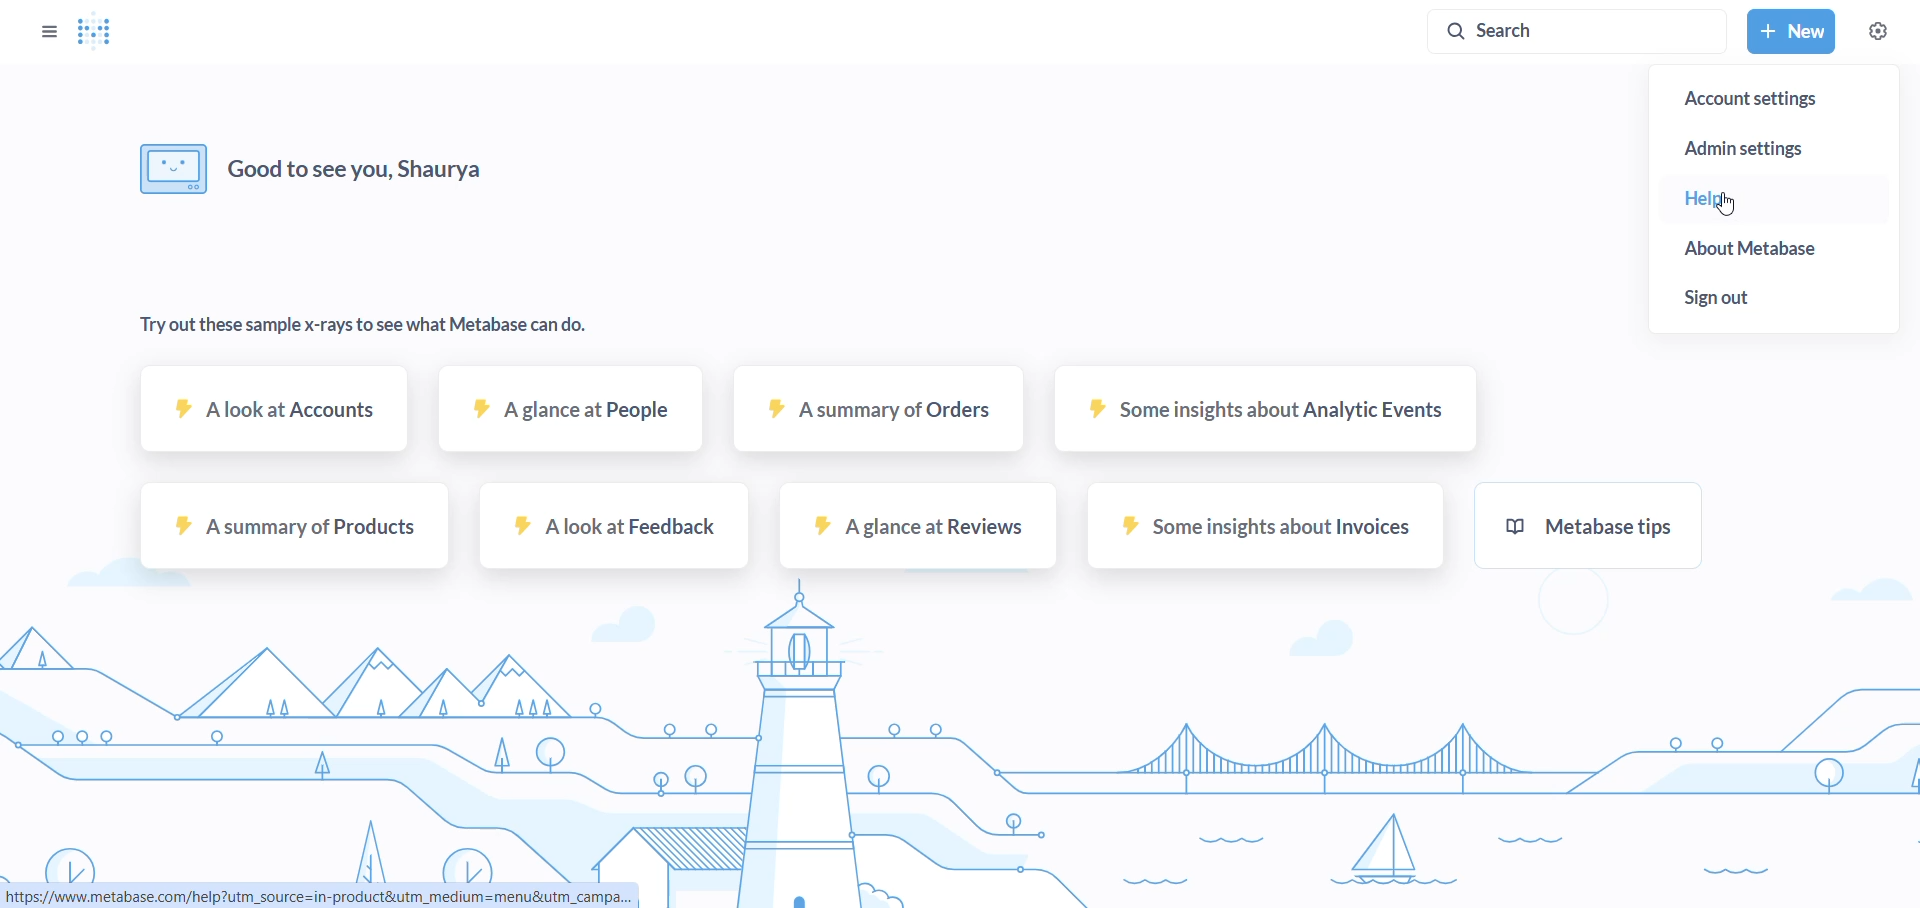 The width and height of the screenshot is (1920, 908). What do you see at coordinates (1767, 145) in the screenshot?
I see `admin settings` at bounding box center [1767, 145].